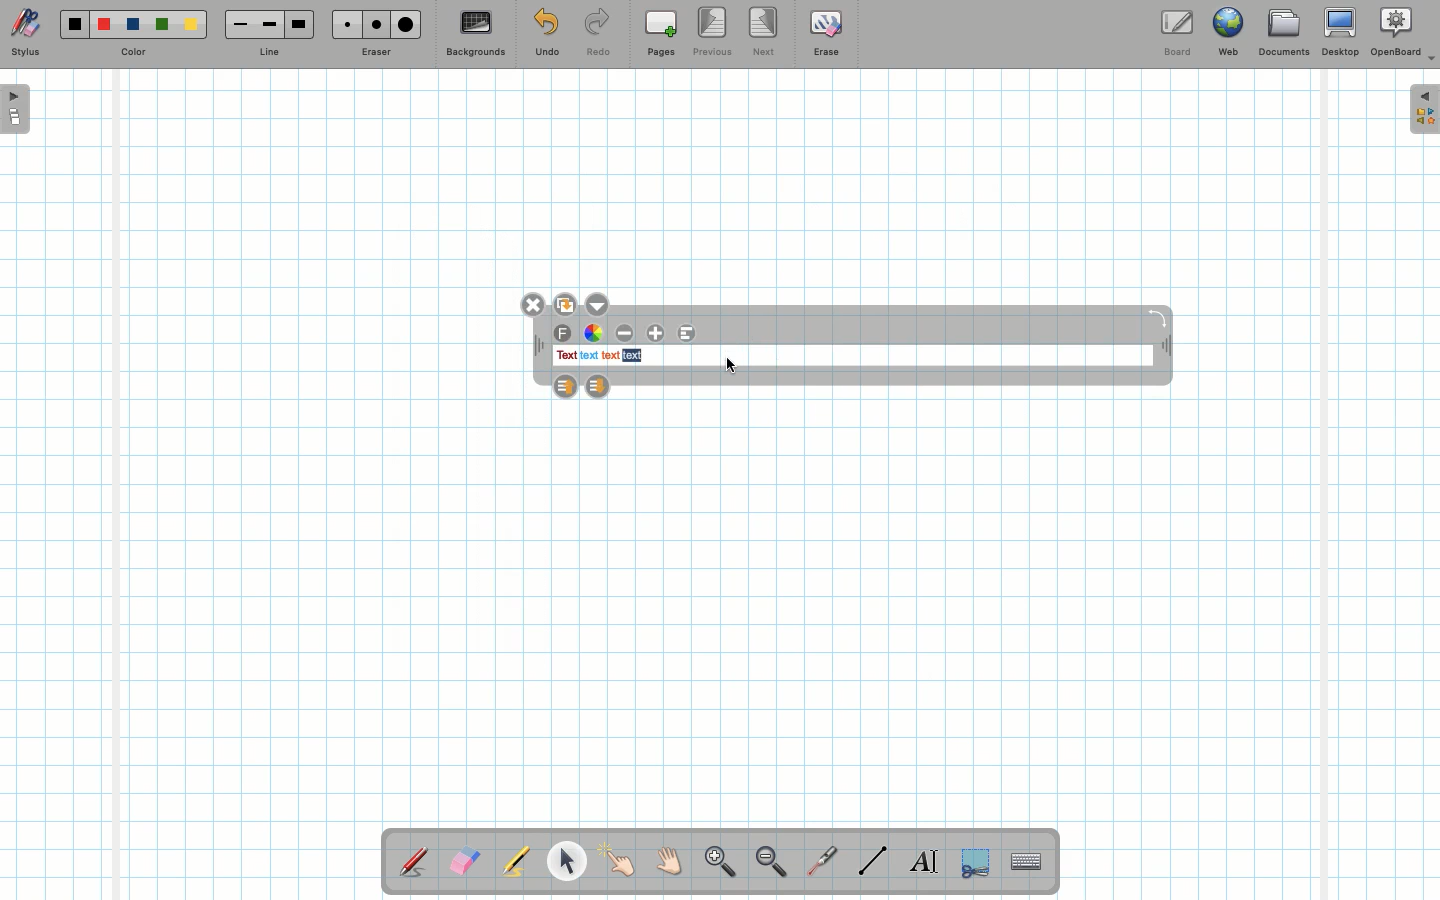 This screenshot has width=1440, height=900. Describe the element at coordinates (633, 356) in the screenshot. I see `text` at that location.